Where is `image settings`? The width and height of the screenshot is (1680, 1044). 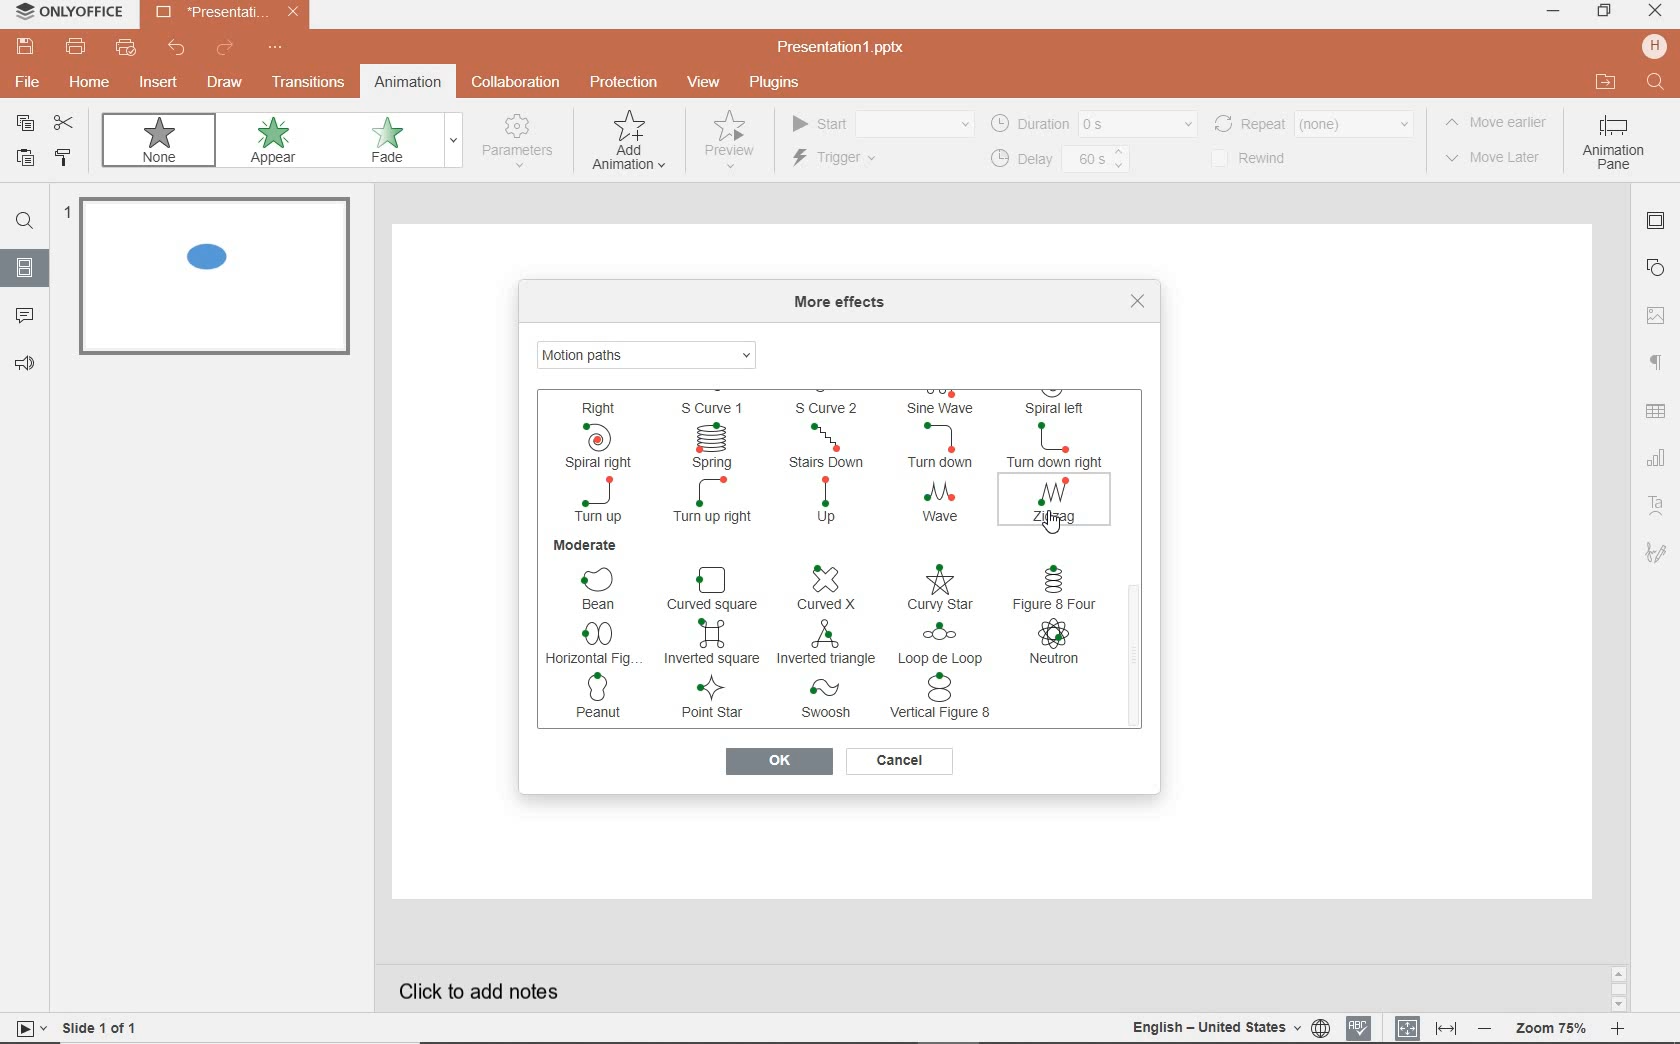 image settings is located at coordinates (1658, 313).